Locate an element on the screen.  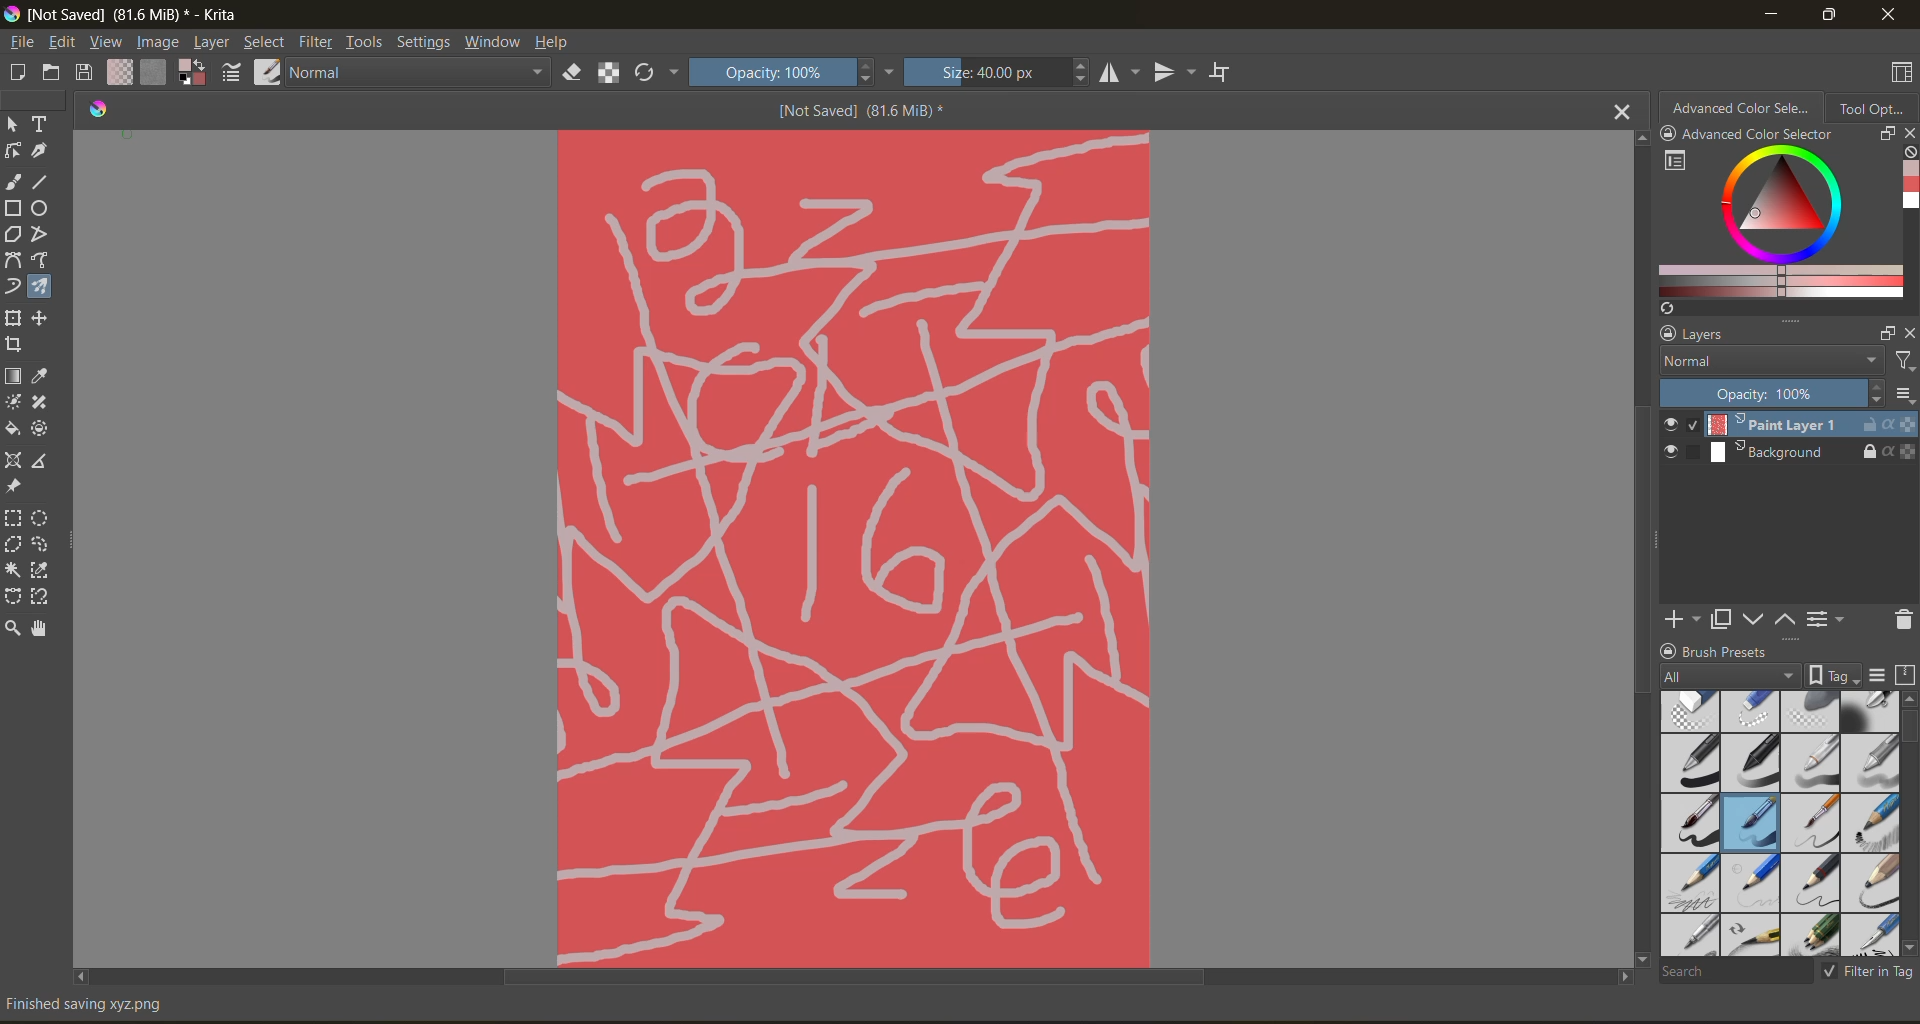
mask down is located at coordinates (1753, 620).